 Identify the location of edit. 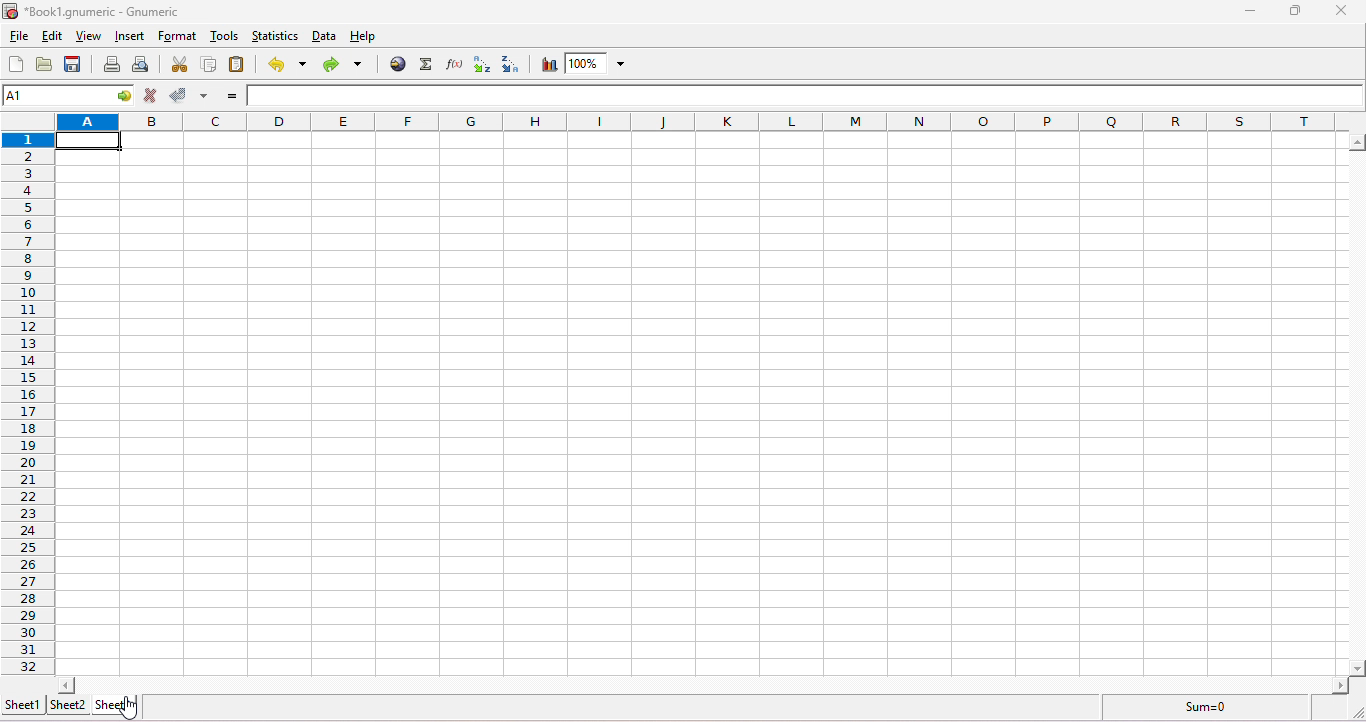
(47, 36).